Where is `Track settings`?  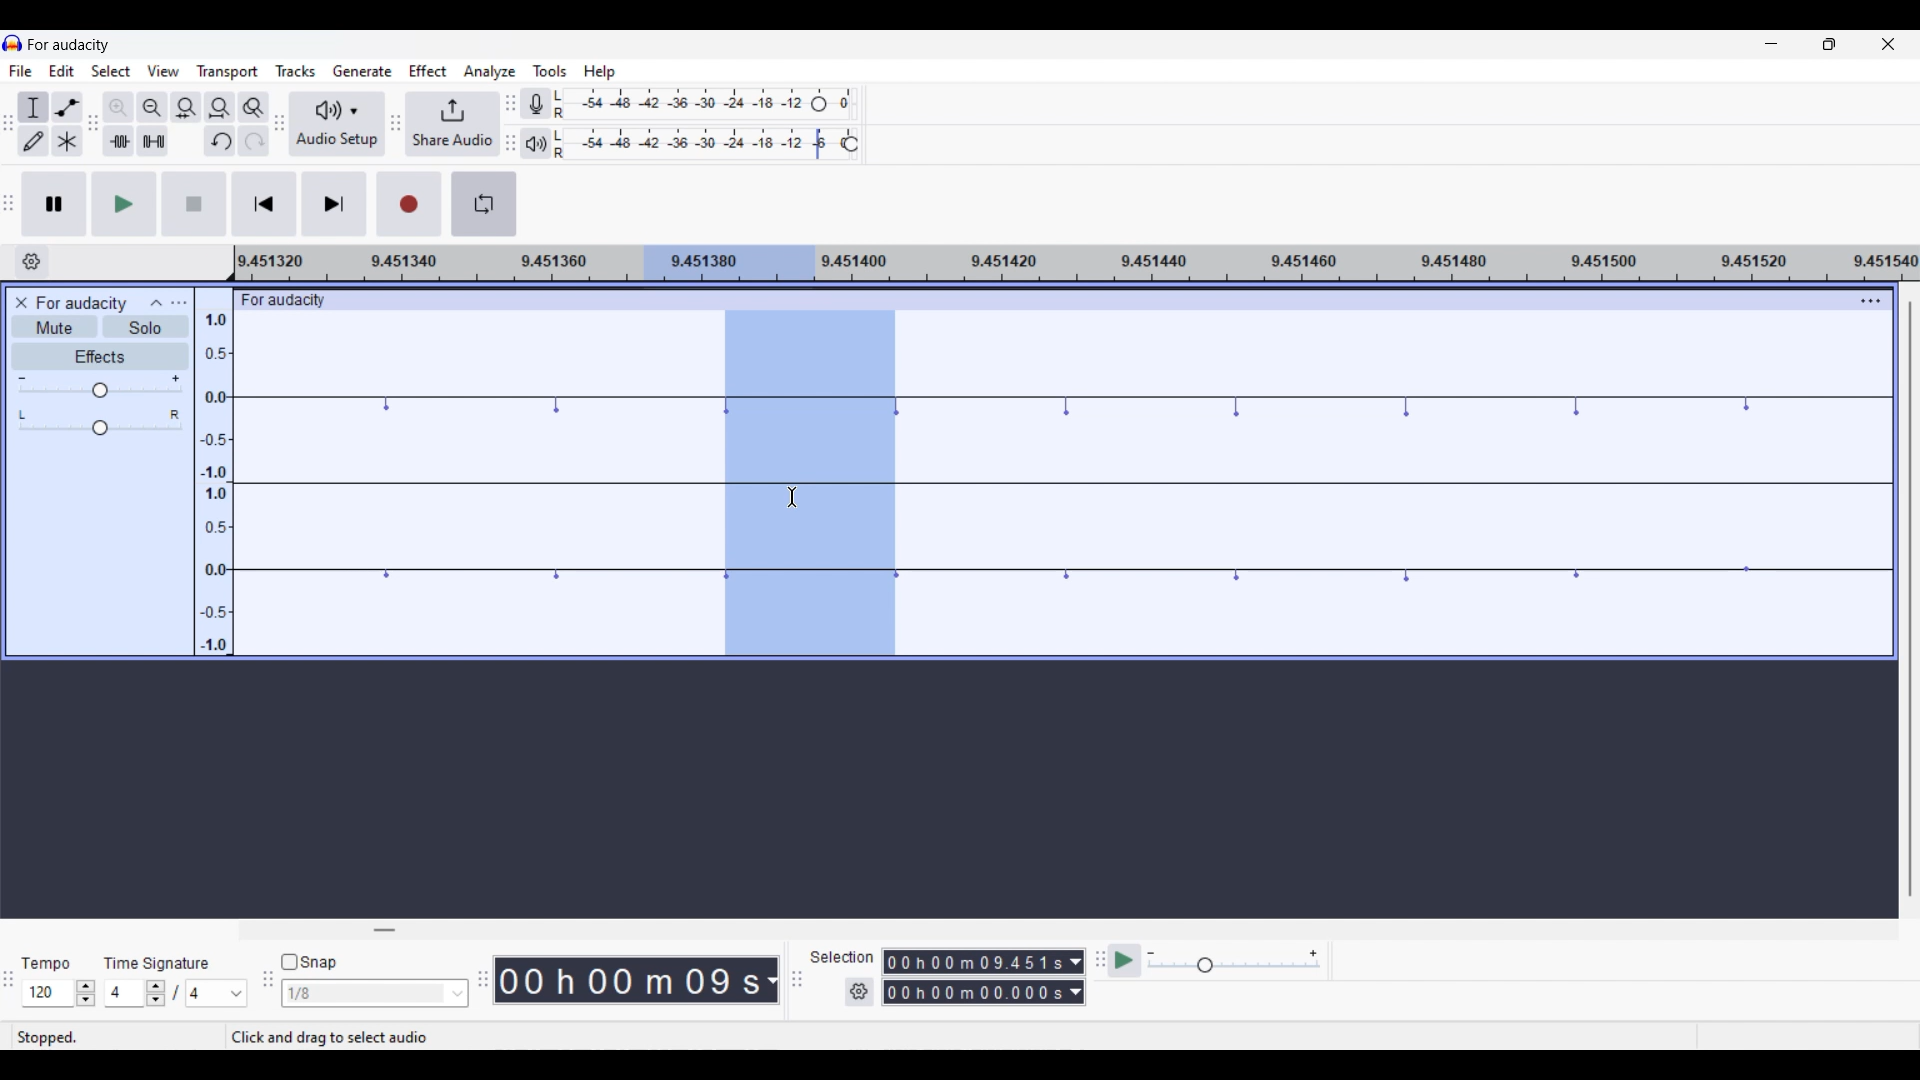 Track settings is located at coordinates (1871, 301).